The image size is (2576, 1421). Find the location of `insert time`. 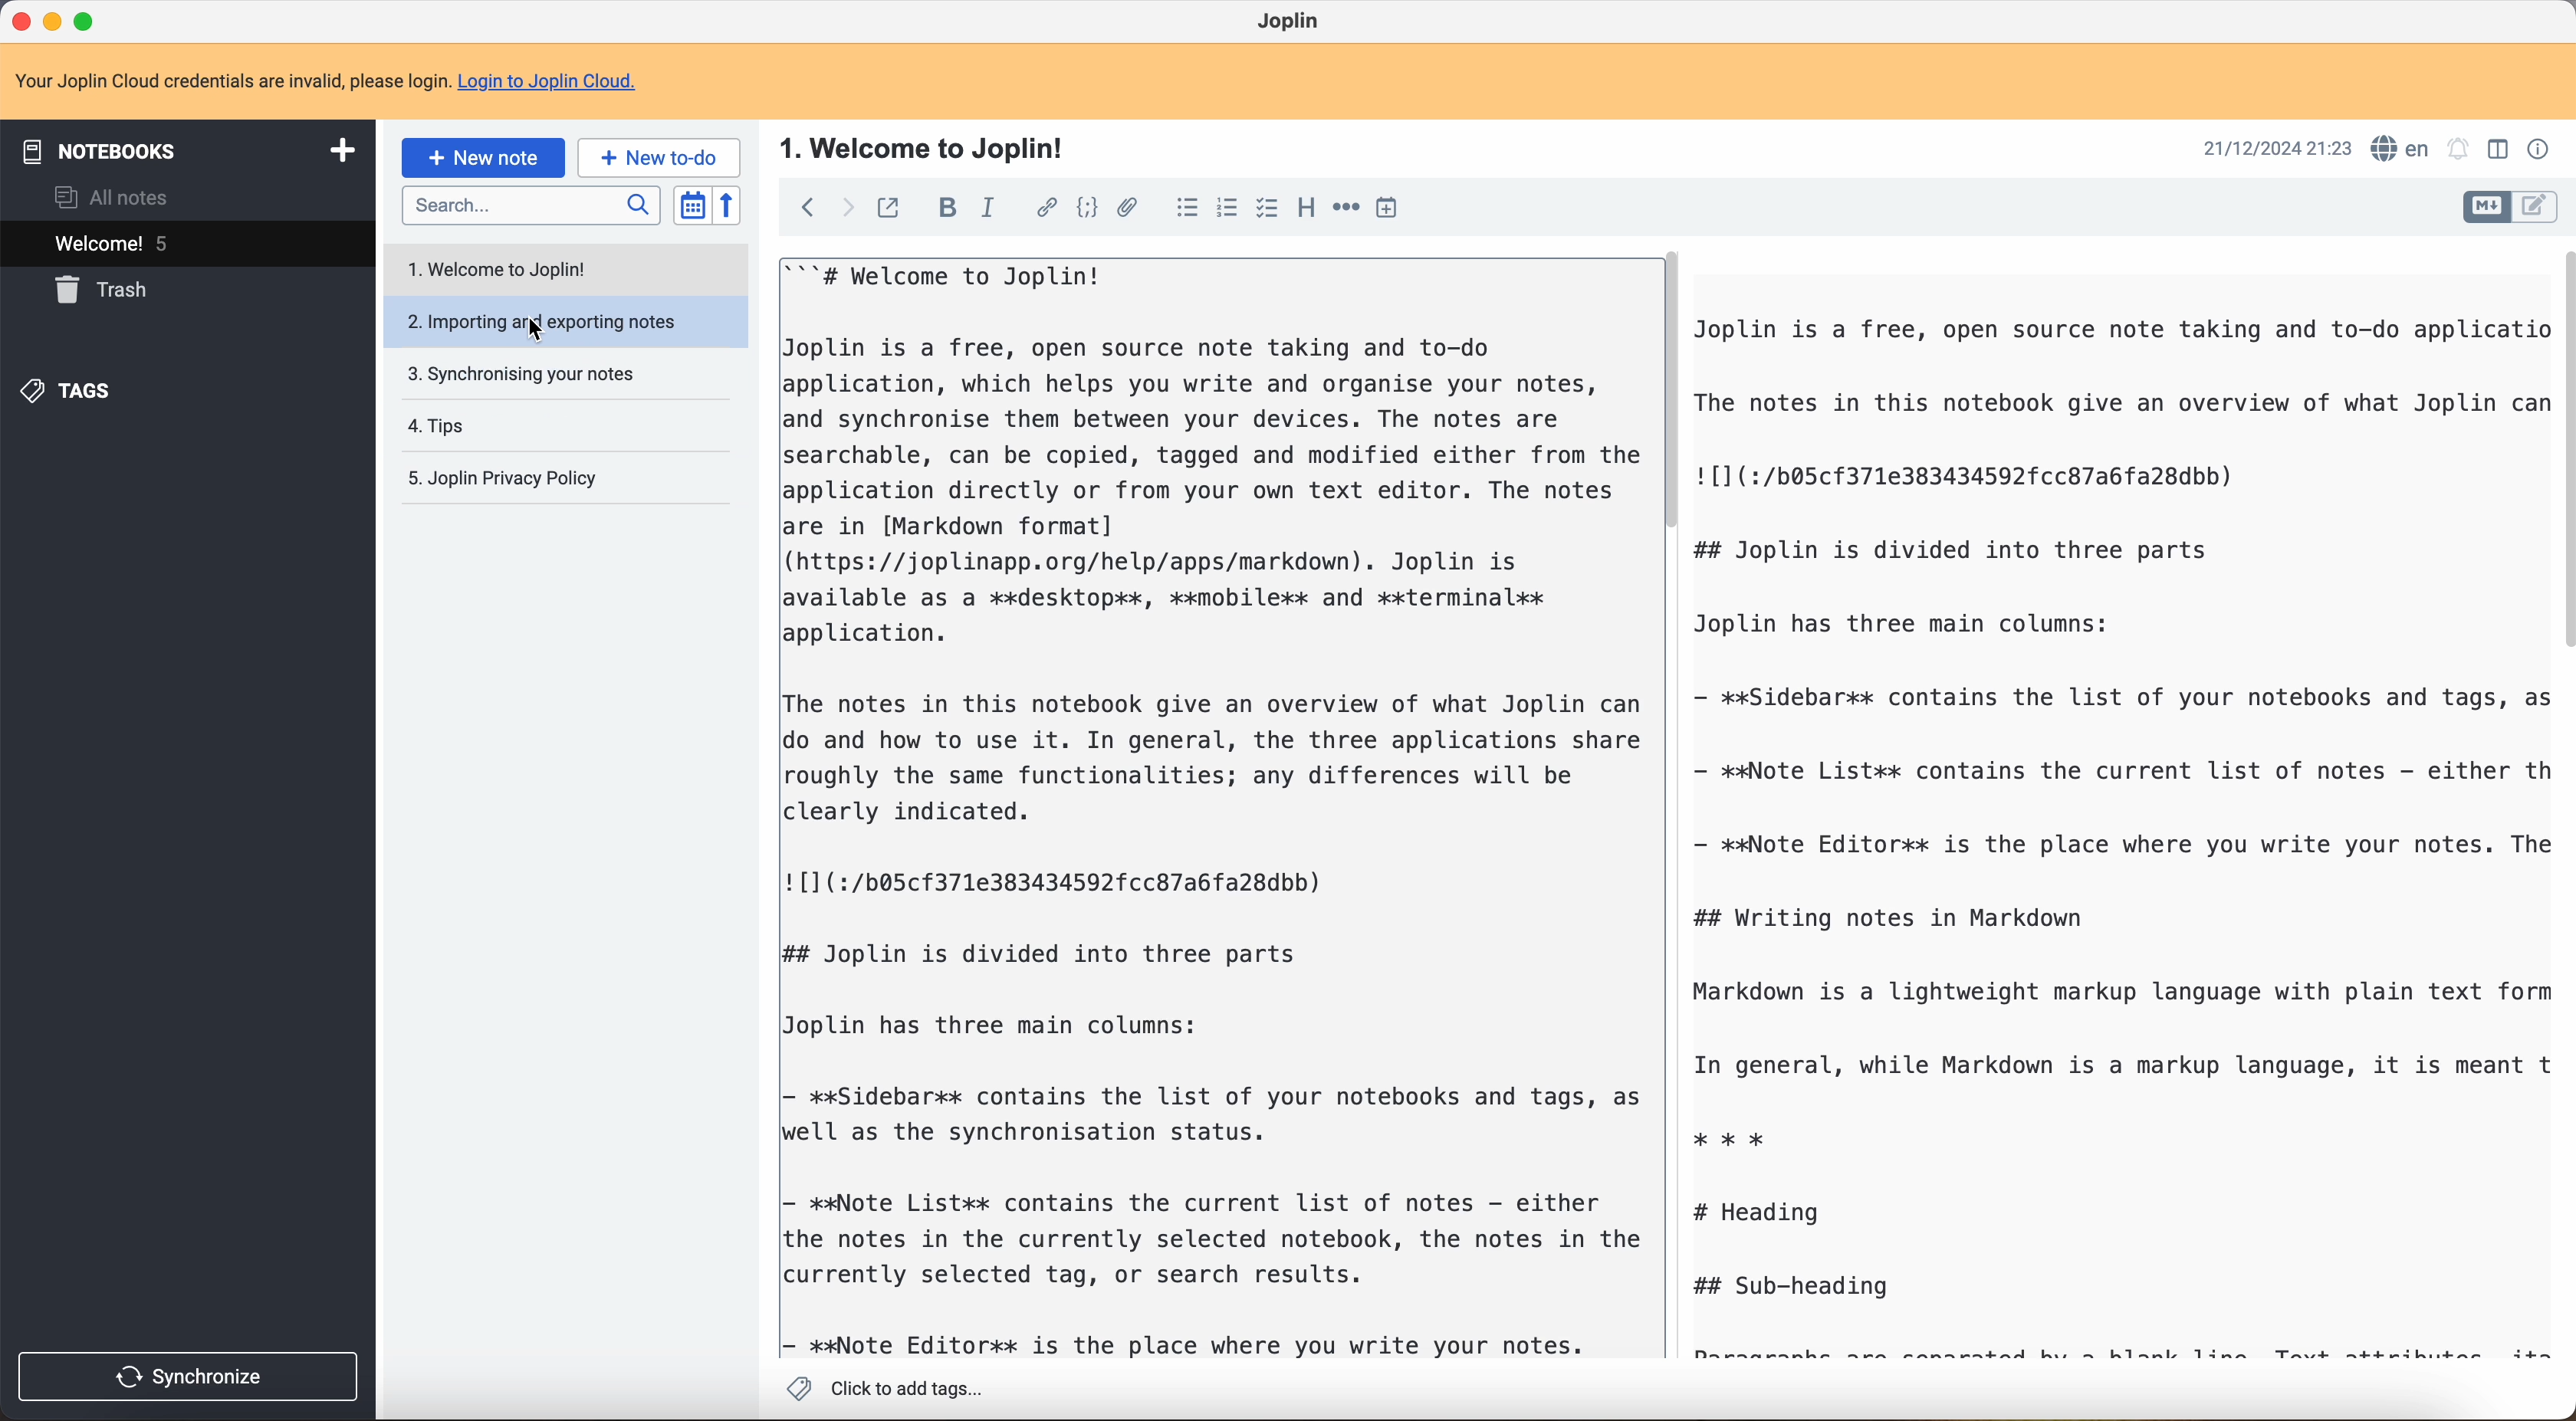

insert time is located at coordinates (1392, 210).